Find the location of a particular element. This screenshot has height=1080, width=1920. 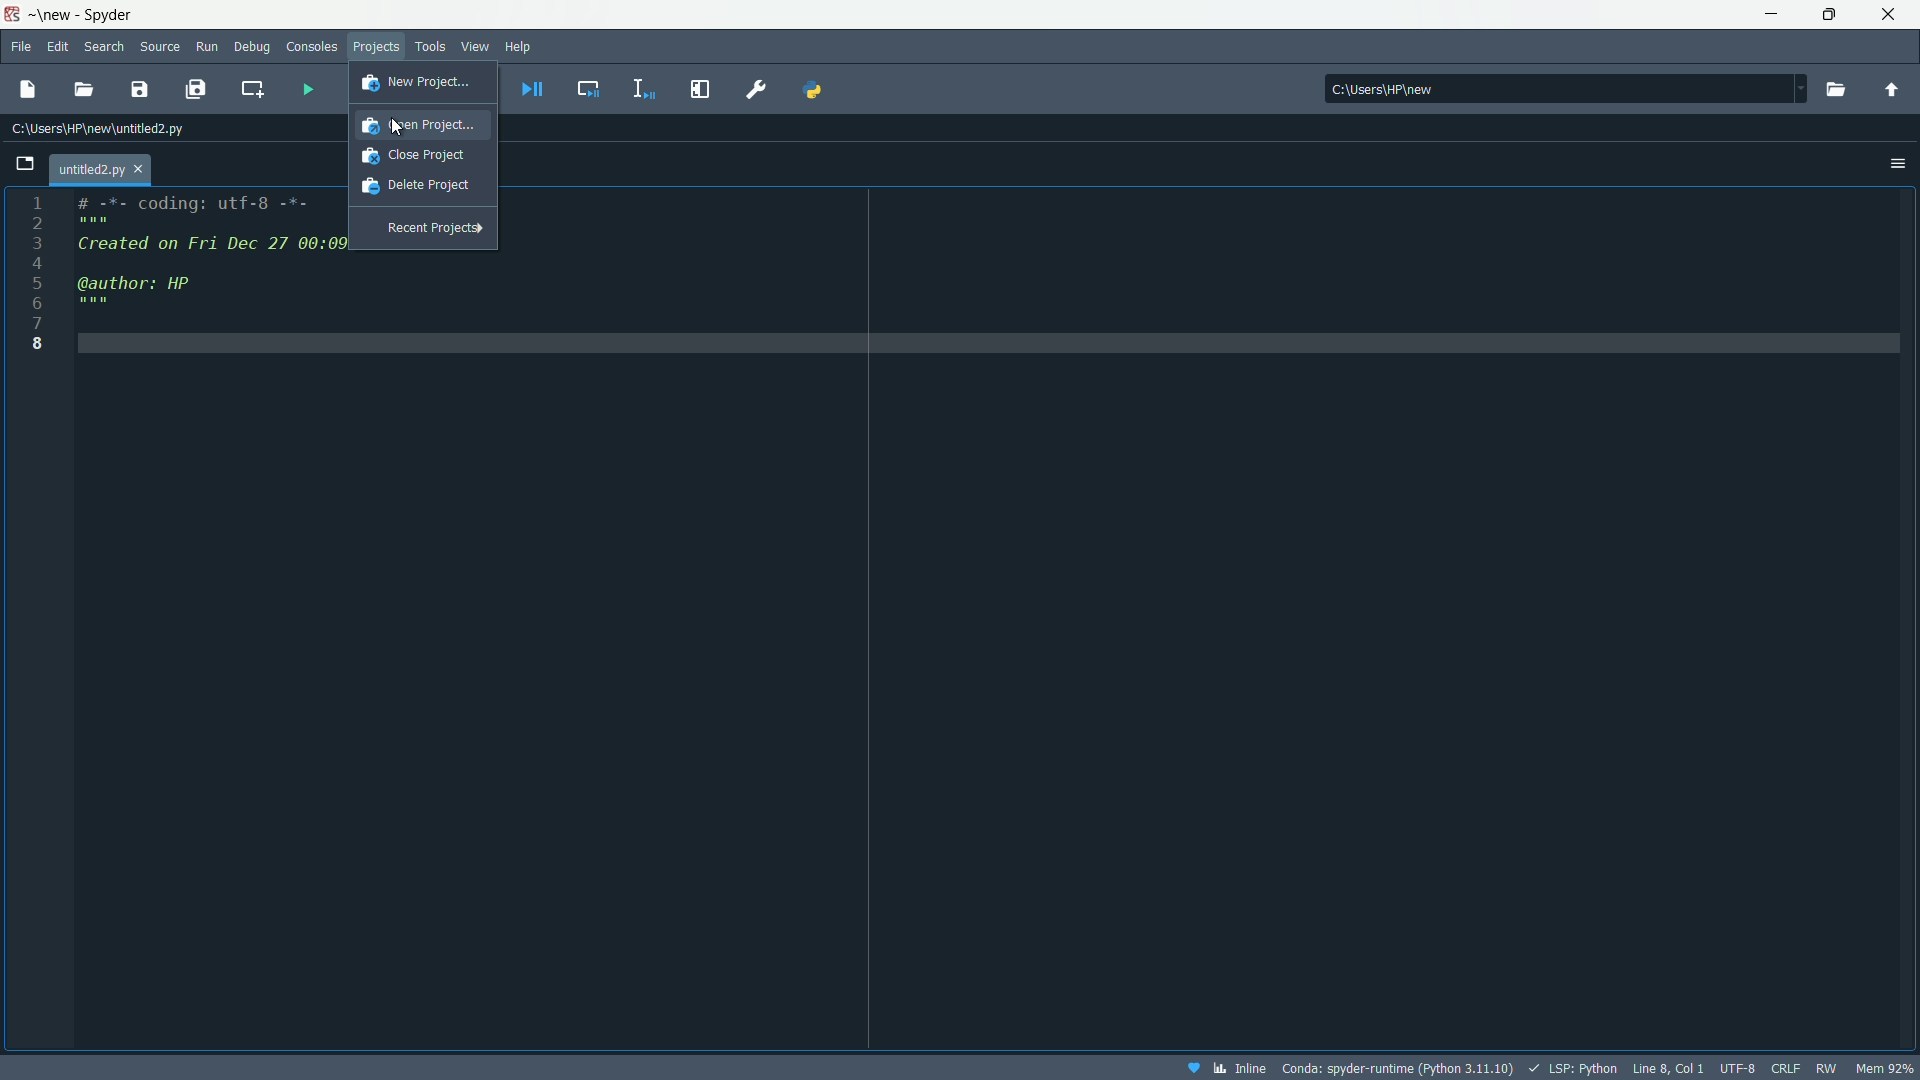

python path manager is located at coordinates (817, 88).